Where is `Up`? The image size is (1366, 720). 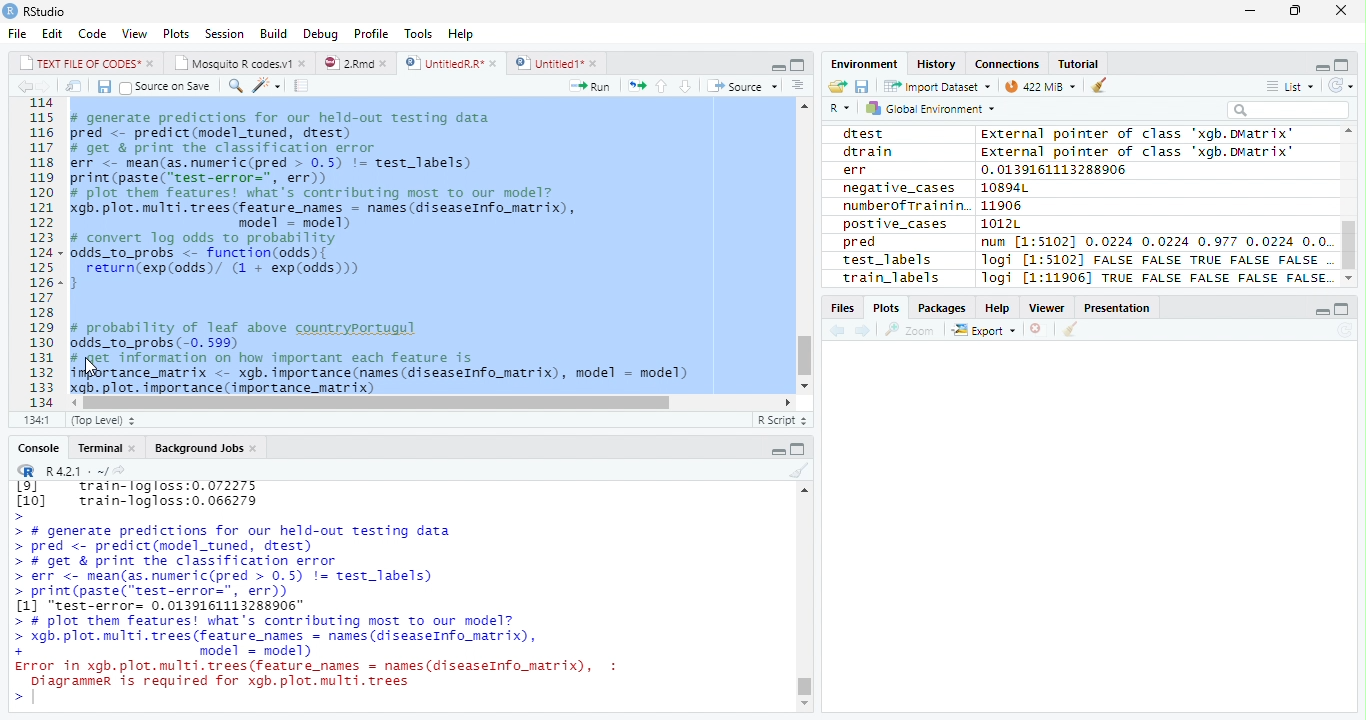 Up is located at coordinates (660, 86).